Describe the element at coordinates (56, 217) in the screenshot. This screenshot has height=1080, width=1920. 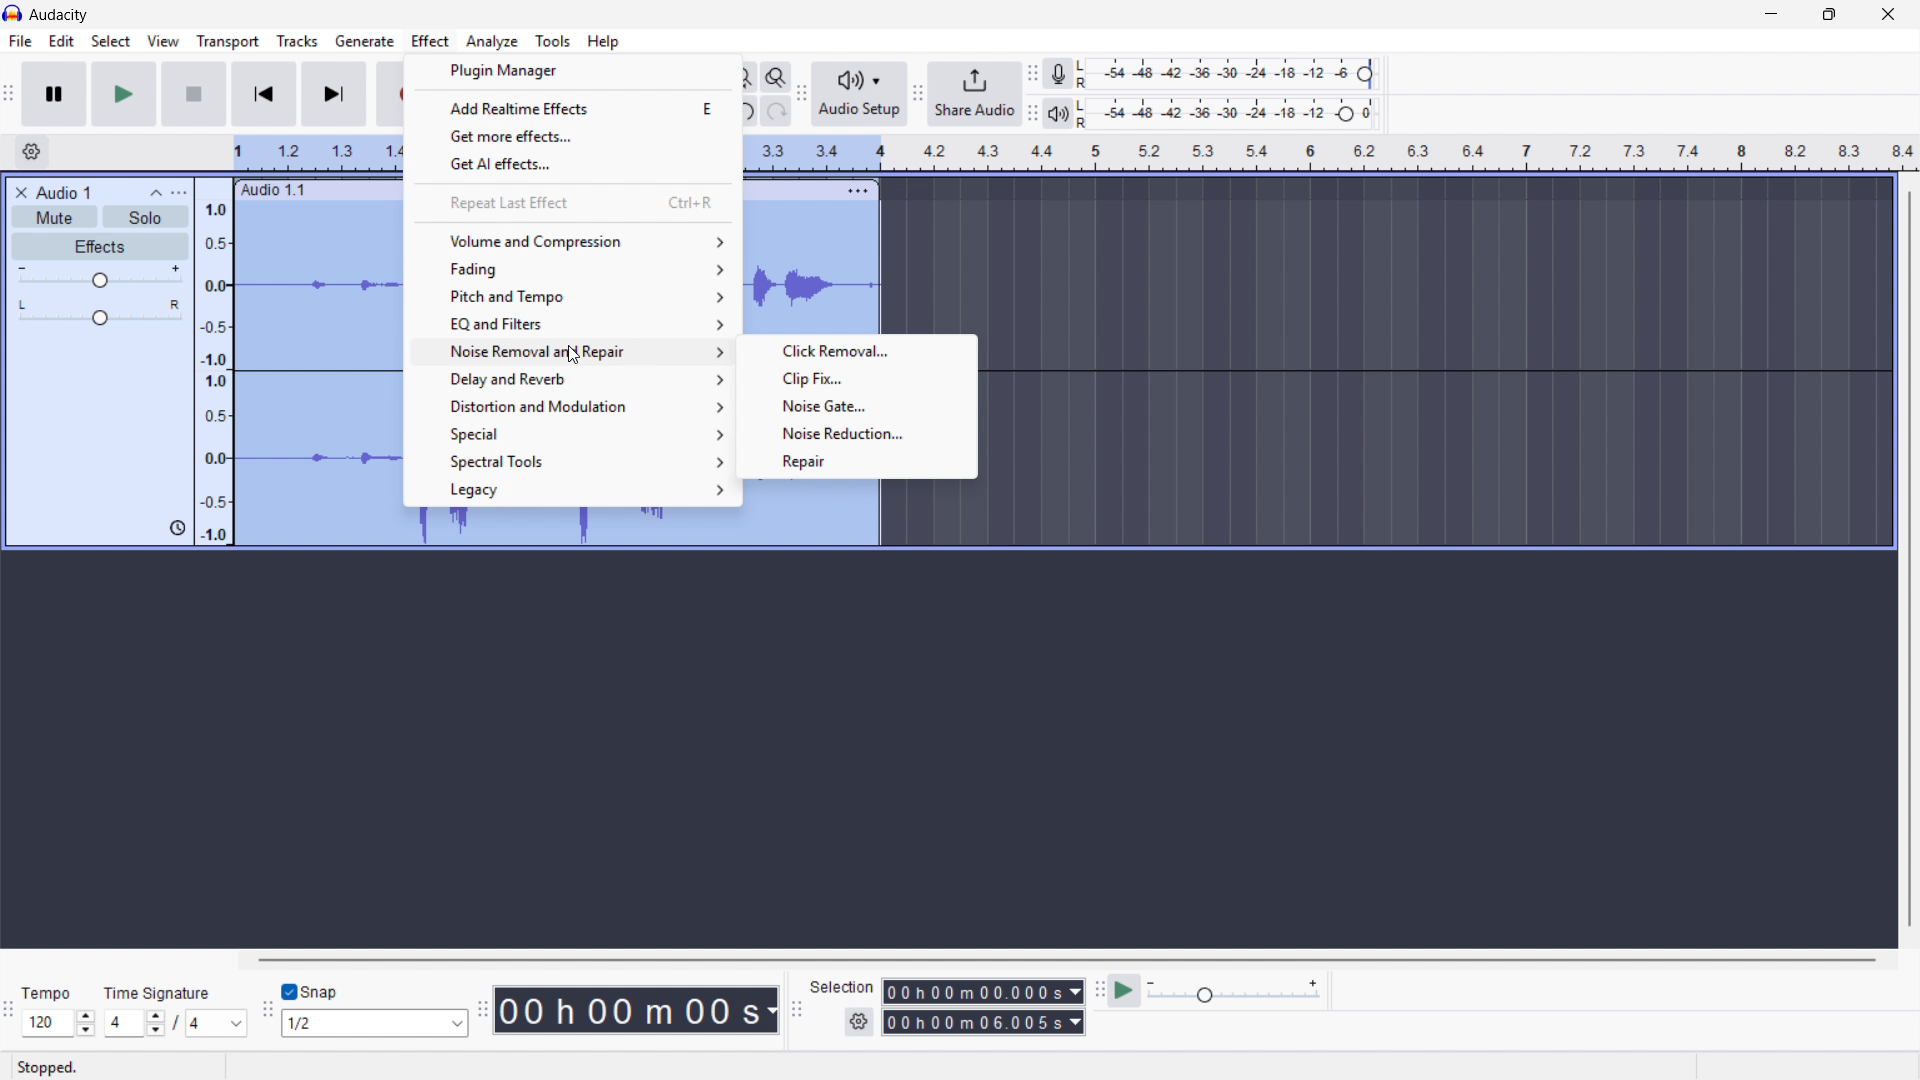
I see `Mute` at that location.